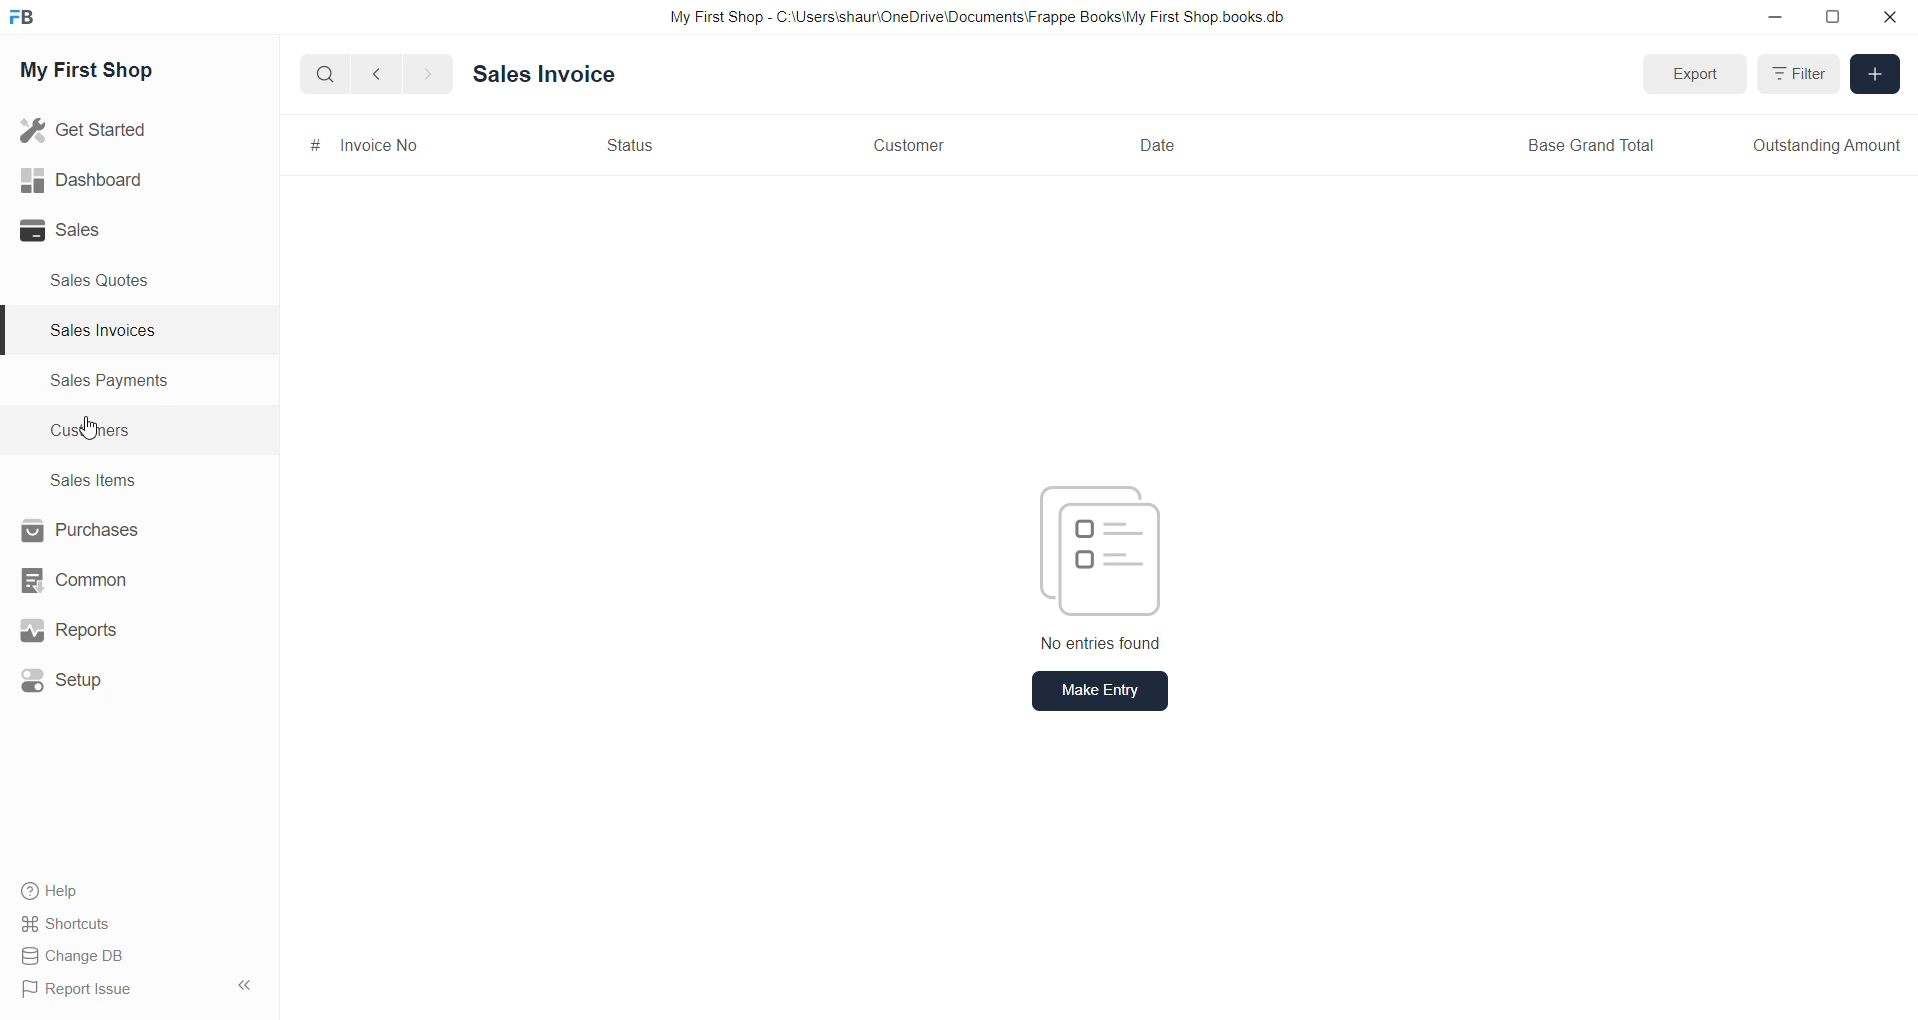 Image resolution: width=1918 pixels, height=1020 pixels. I want to click on hide sidebar, so click(238, 987).